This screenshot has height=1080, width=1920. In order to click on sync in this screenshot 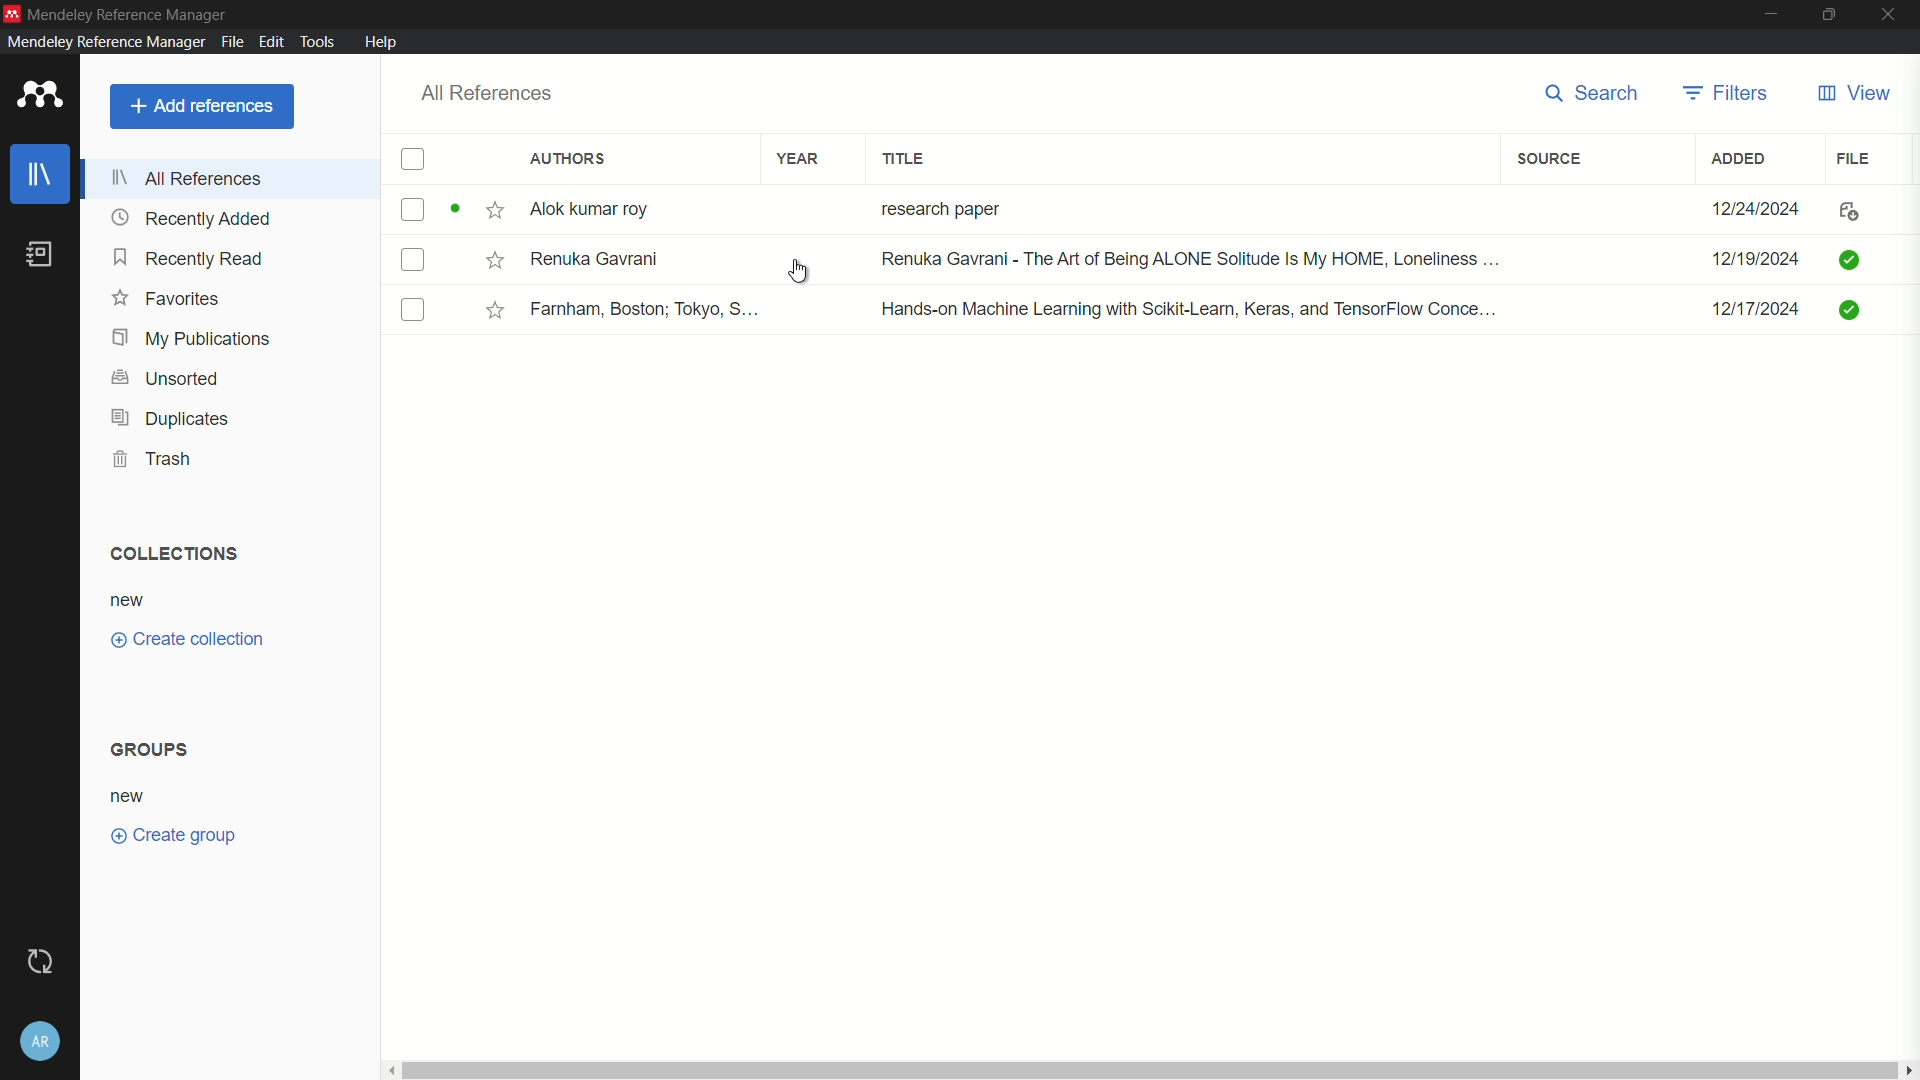, I will do `click(41, 961)`.